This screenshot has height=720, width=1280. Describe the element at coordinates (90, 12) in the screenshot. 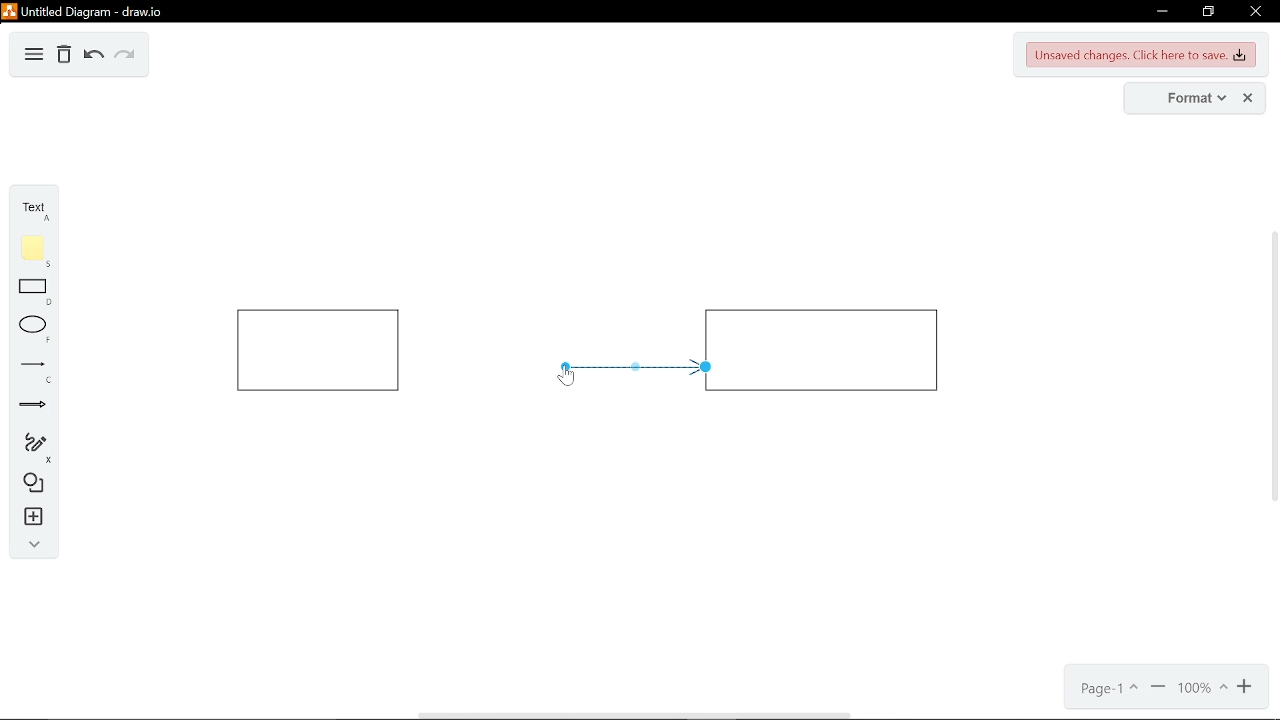

I see `untitled diagram - draw.io` at that location.